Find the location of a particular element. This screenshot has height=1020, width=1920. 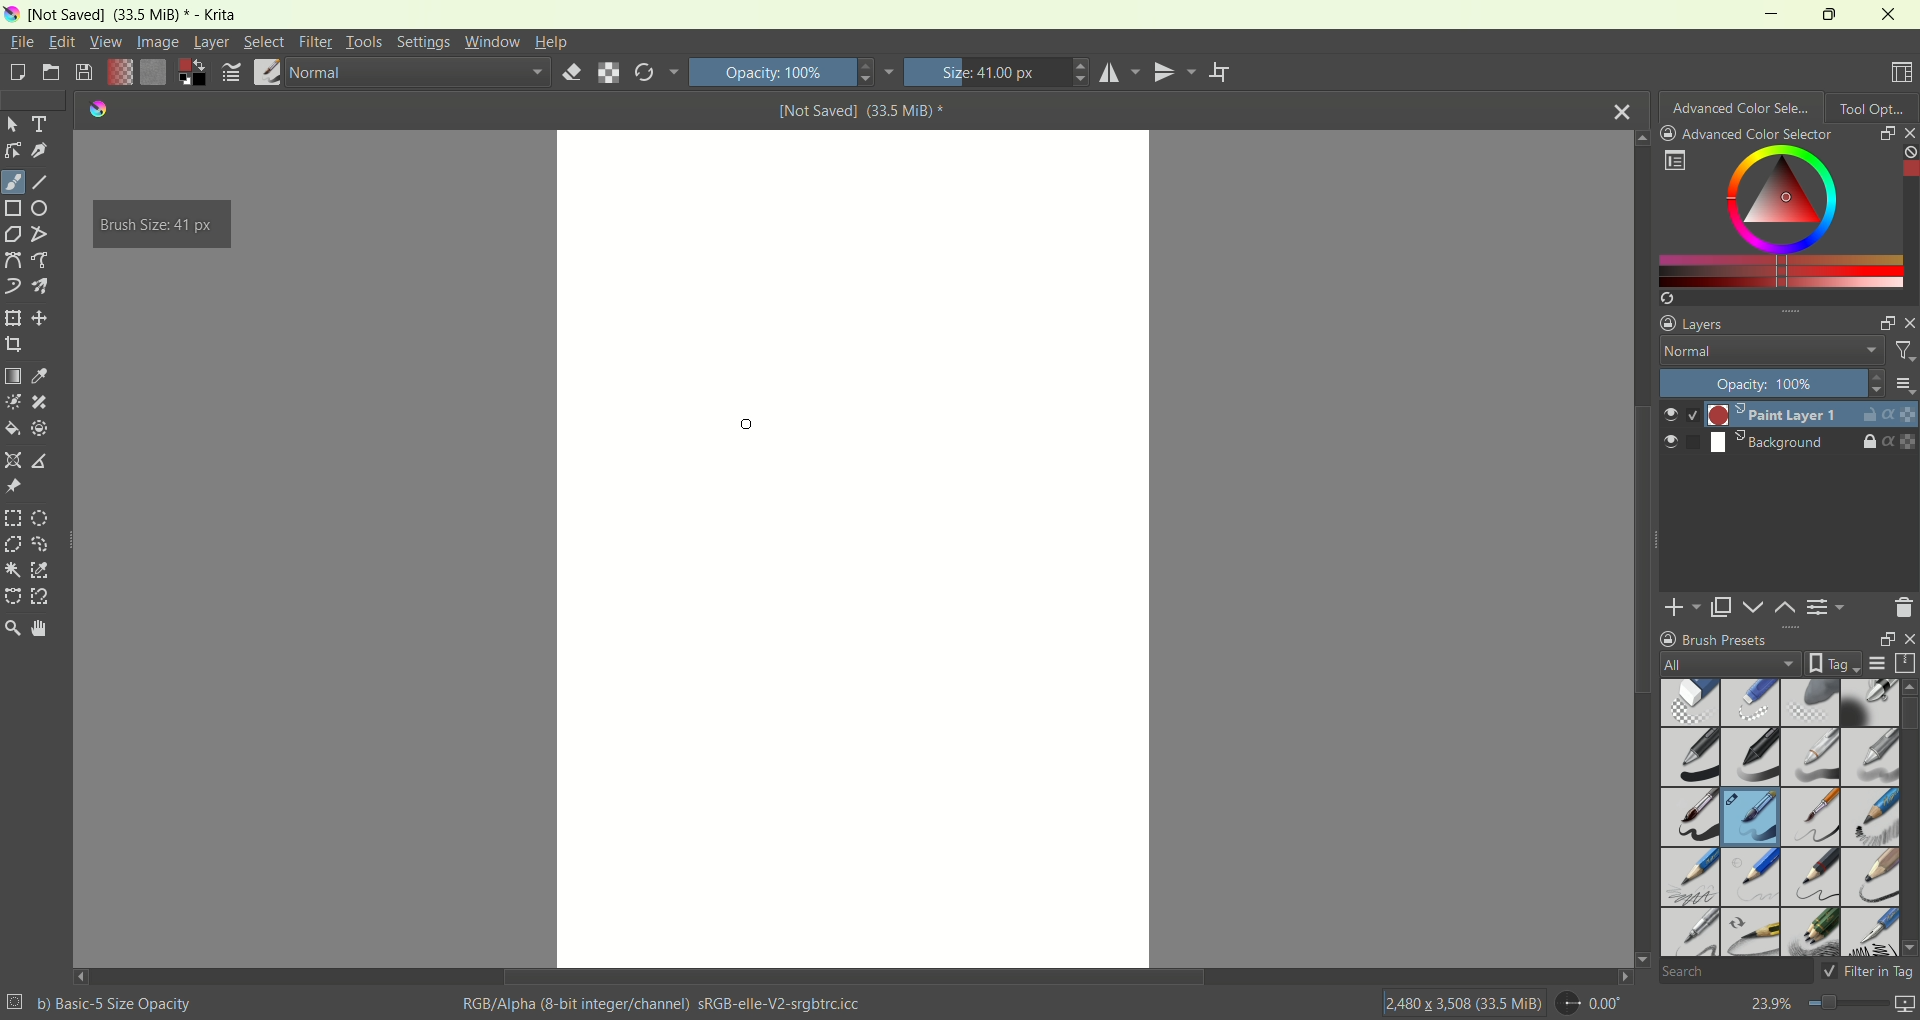

file is located at coordinates (24, 41).